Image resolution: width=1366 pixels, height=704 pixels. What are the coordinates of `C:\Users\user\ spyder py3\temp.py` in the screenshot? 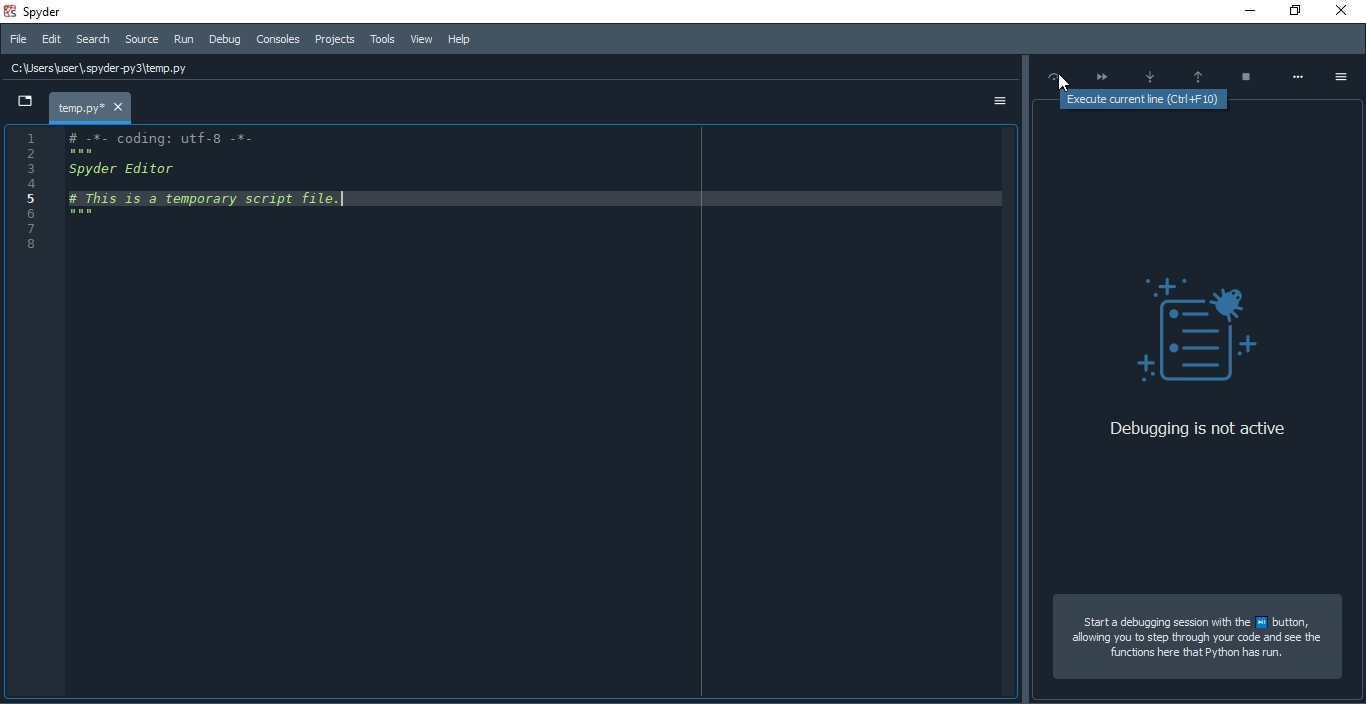 It's located at (117, 67).